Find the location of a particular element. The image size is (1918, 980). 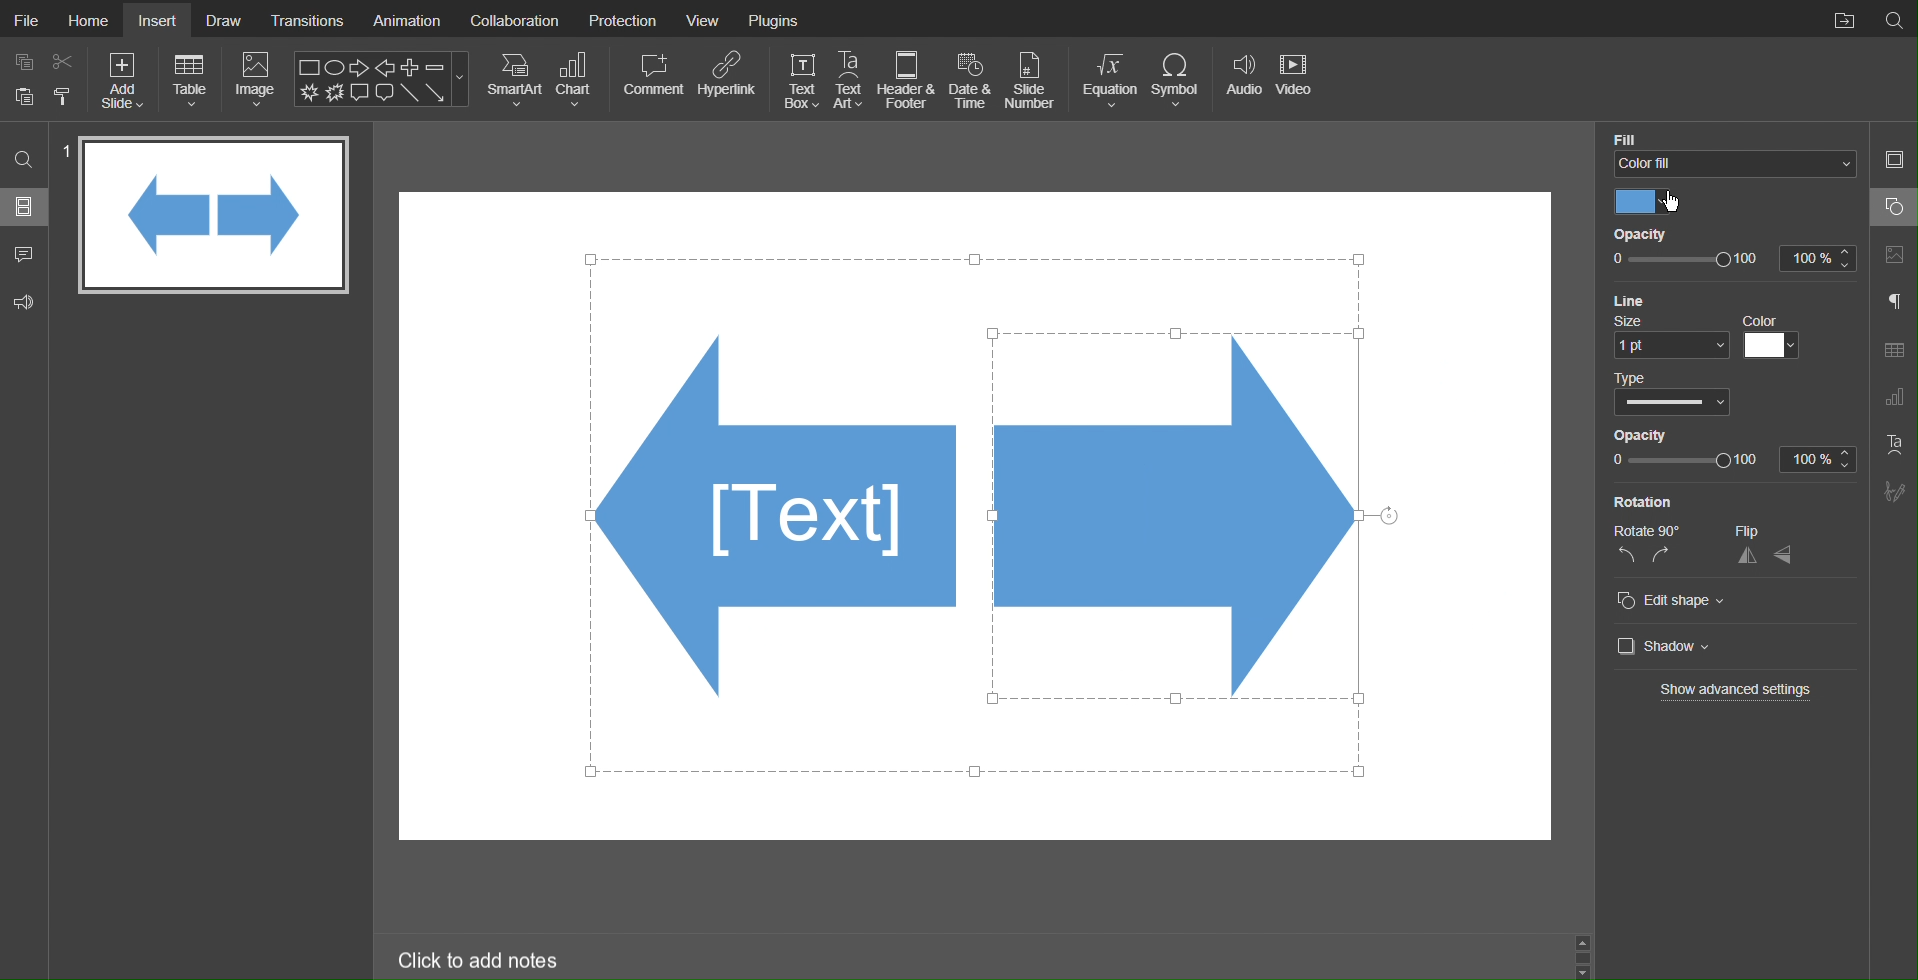

line type is located at coordinates (1670, 393).